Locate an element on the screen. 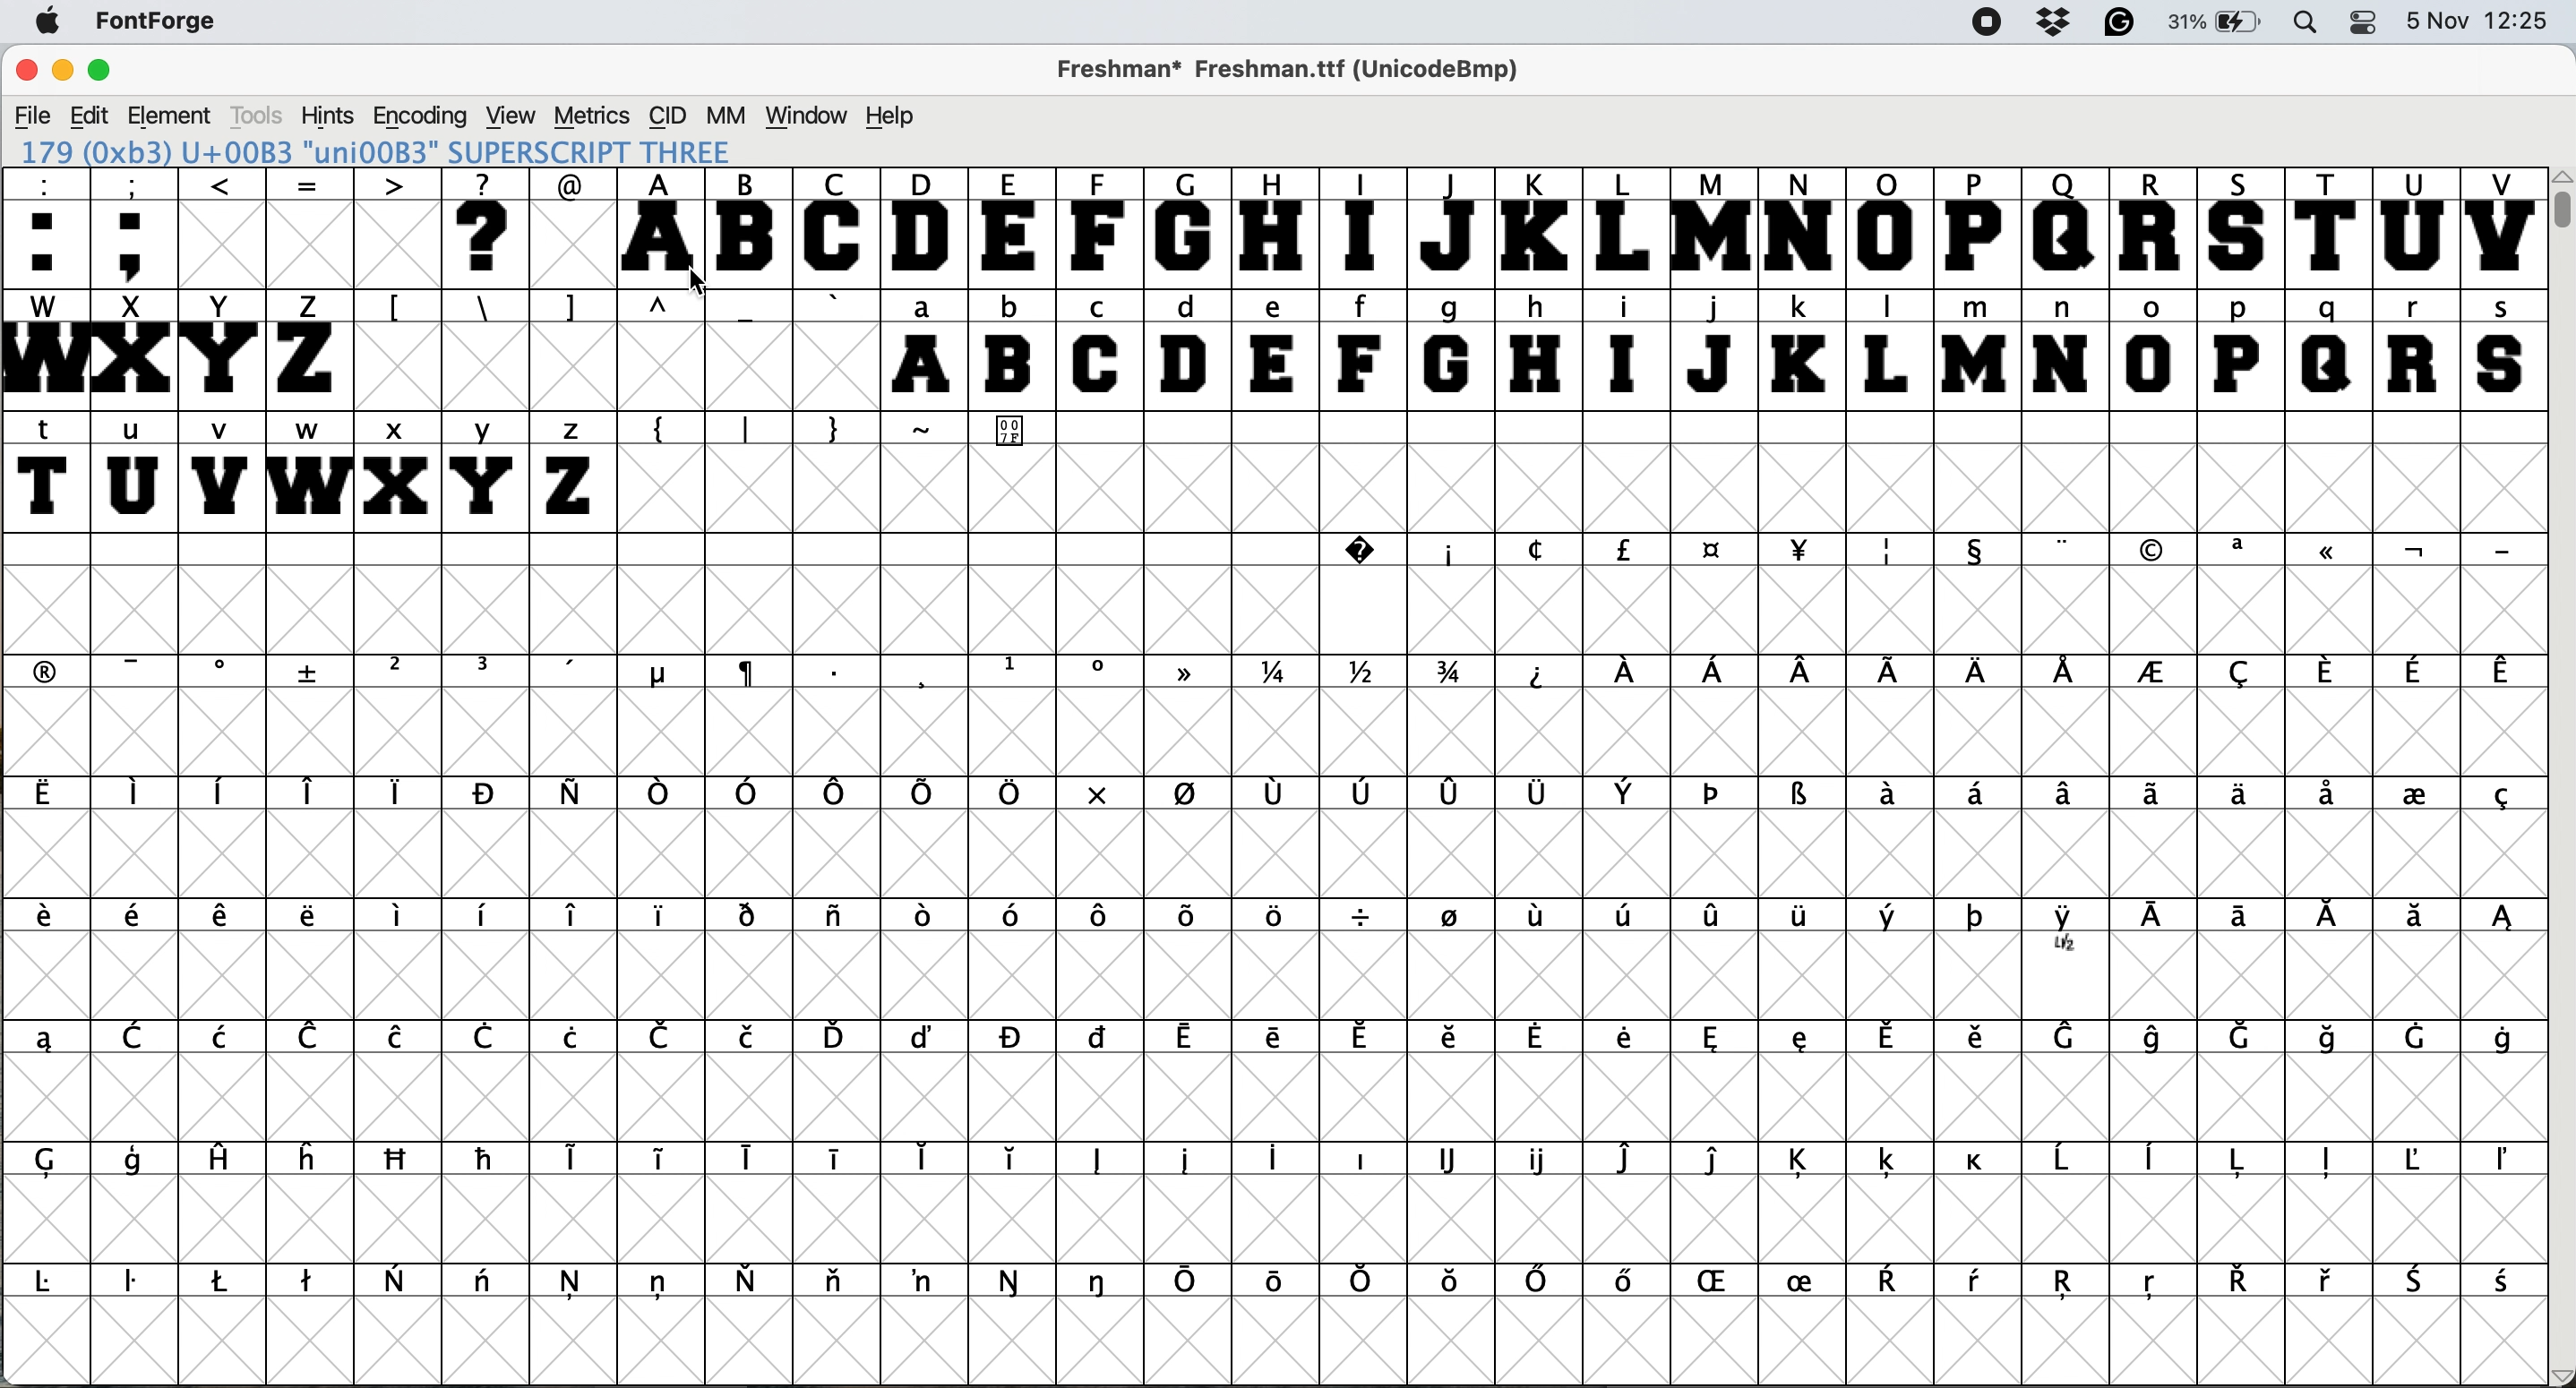 The width and height of the screenshot is (2576, 1388). edit is located at coordinates (89, 115).